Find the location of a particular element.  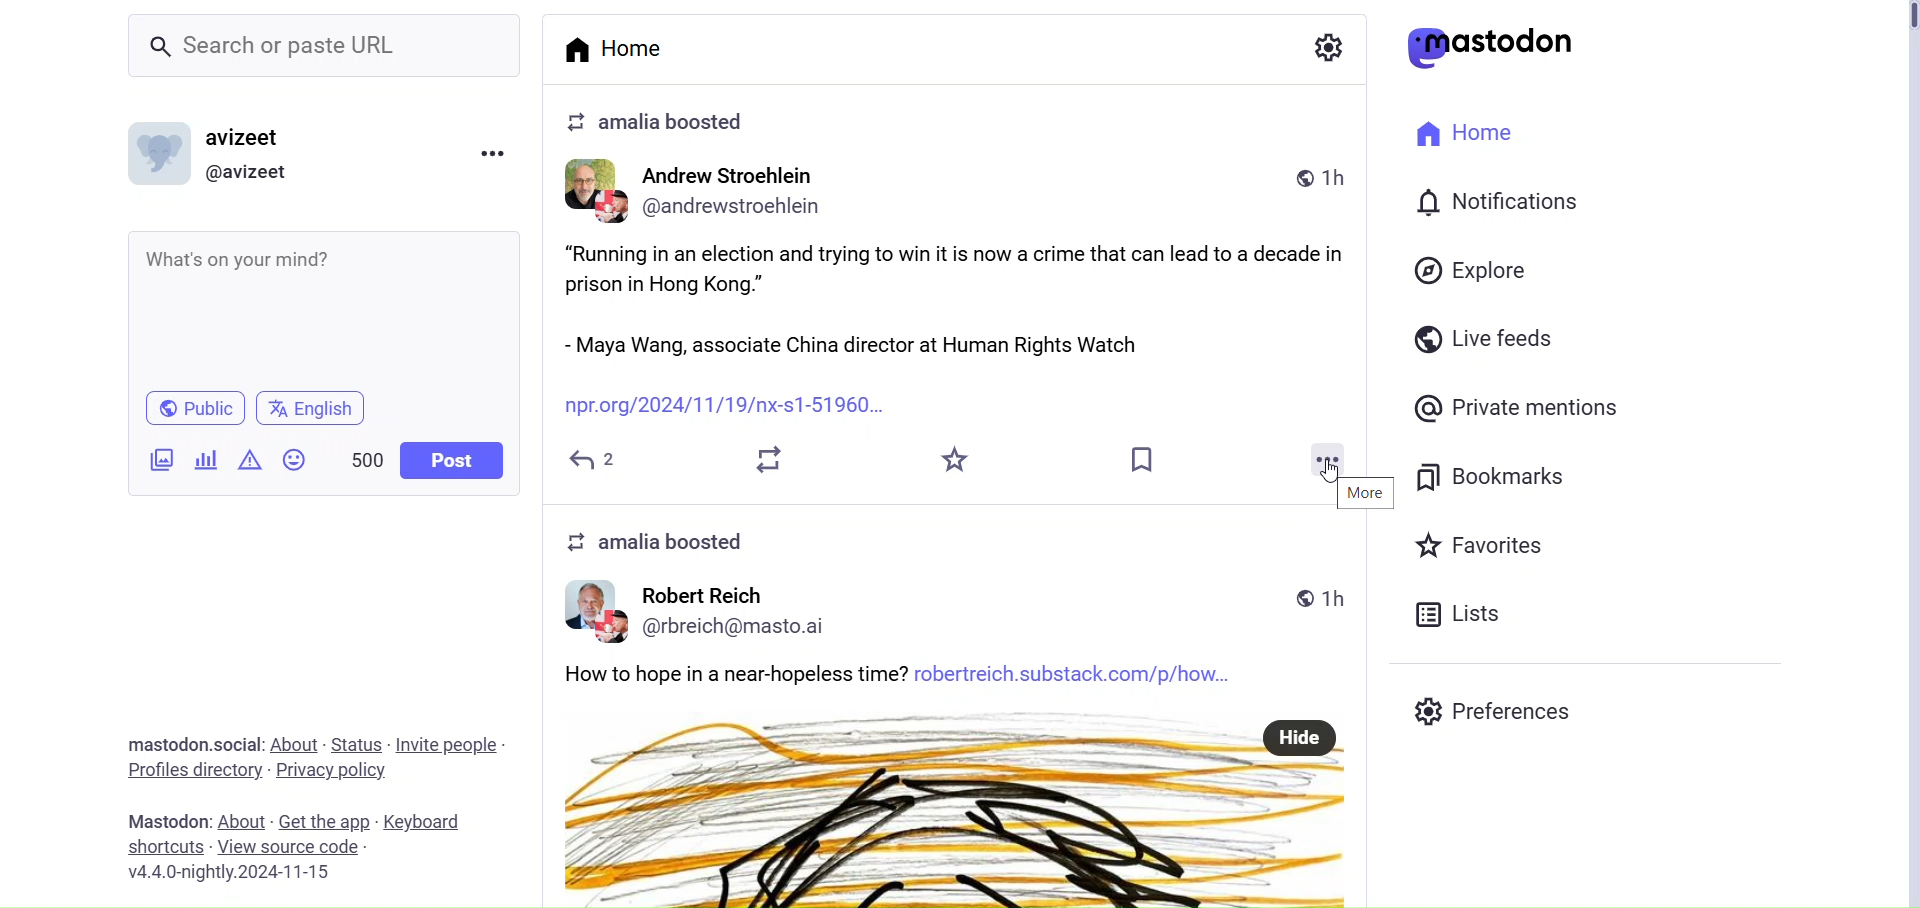

Preferences is located at coordinates (1494, 711).